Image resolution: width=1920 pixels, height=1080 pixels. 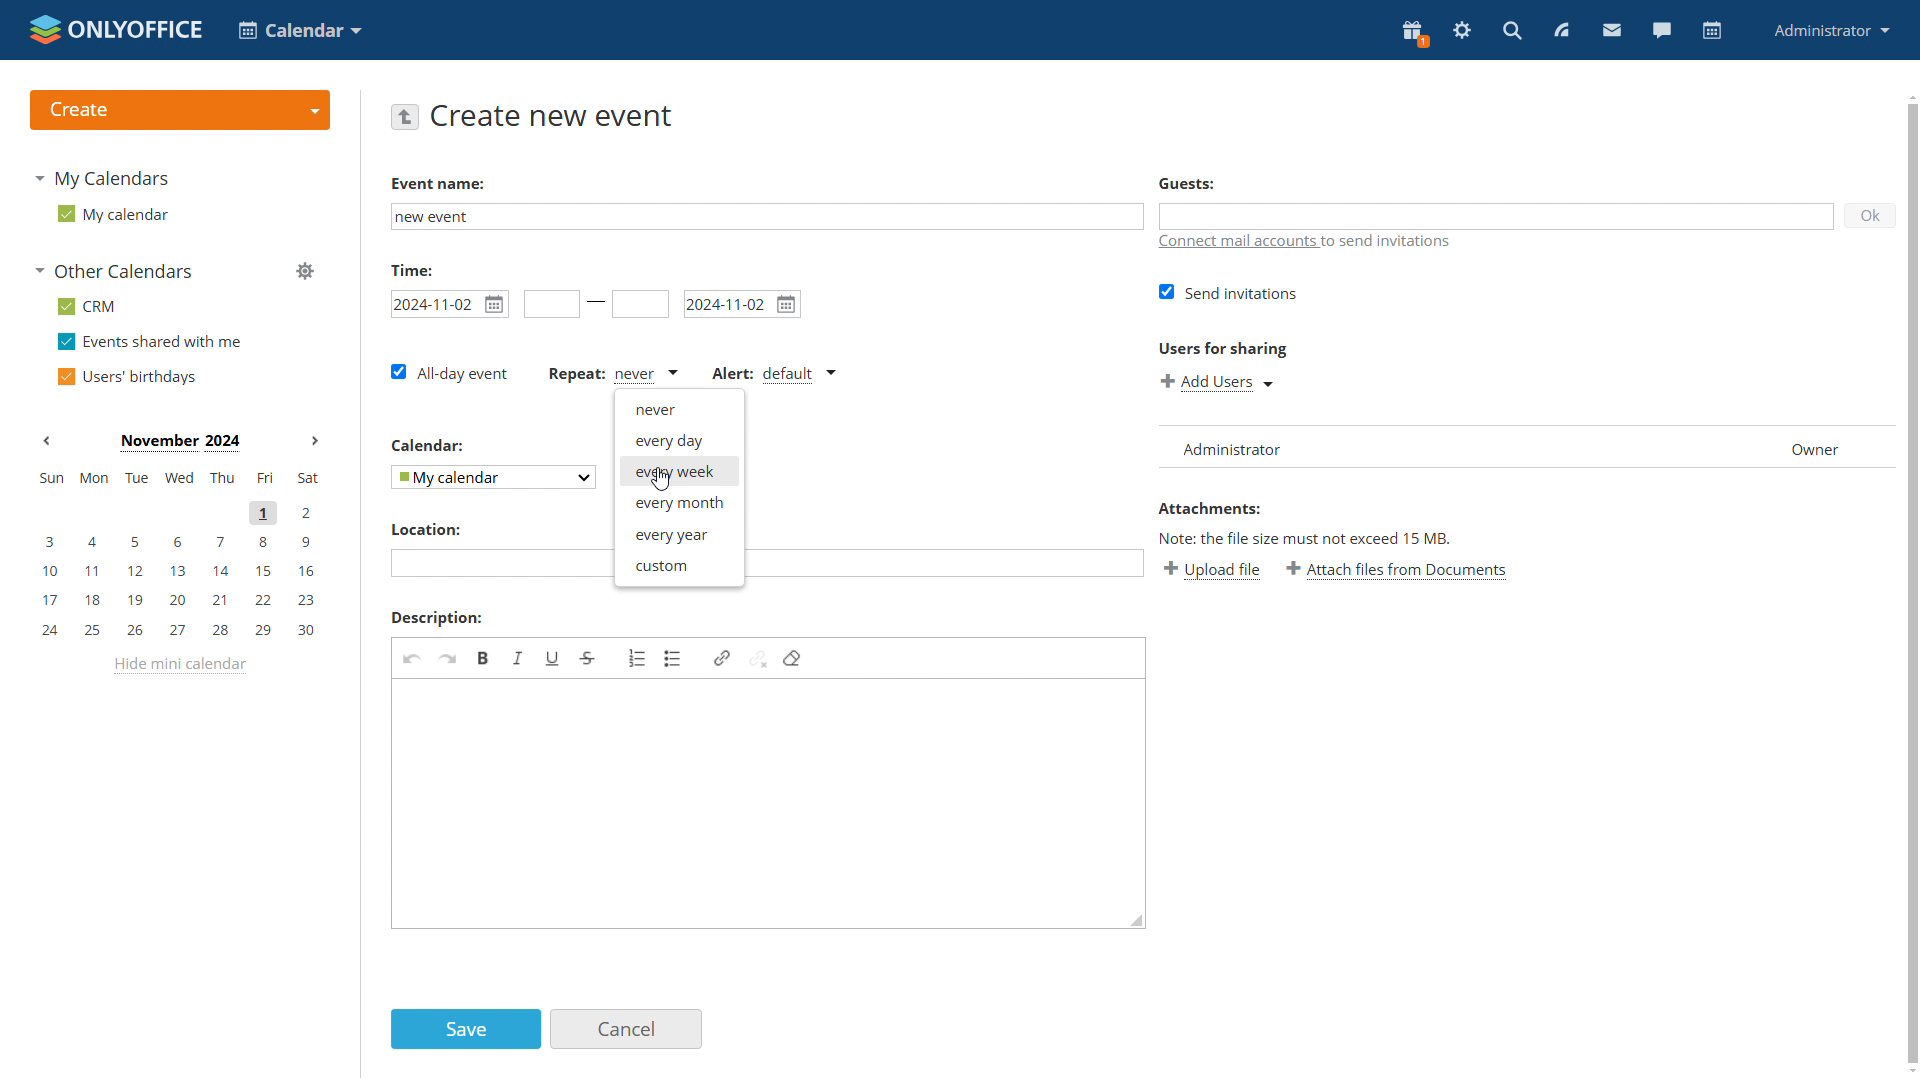 I want to click on search, so click(x=1514, y=30).